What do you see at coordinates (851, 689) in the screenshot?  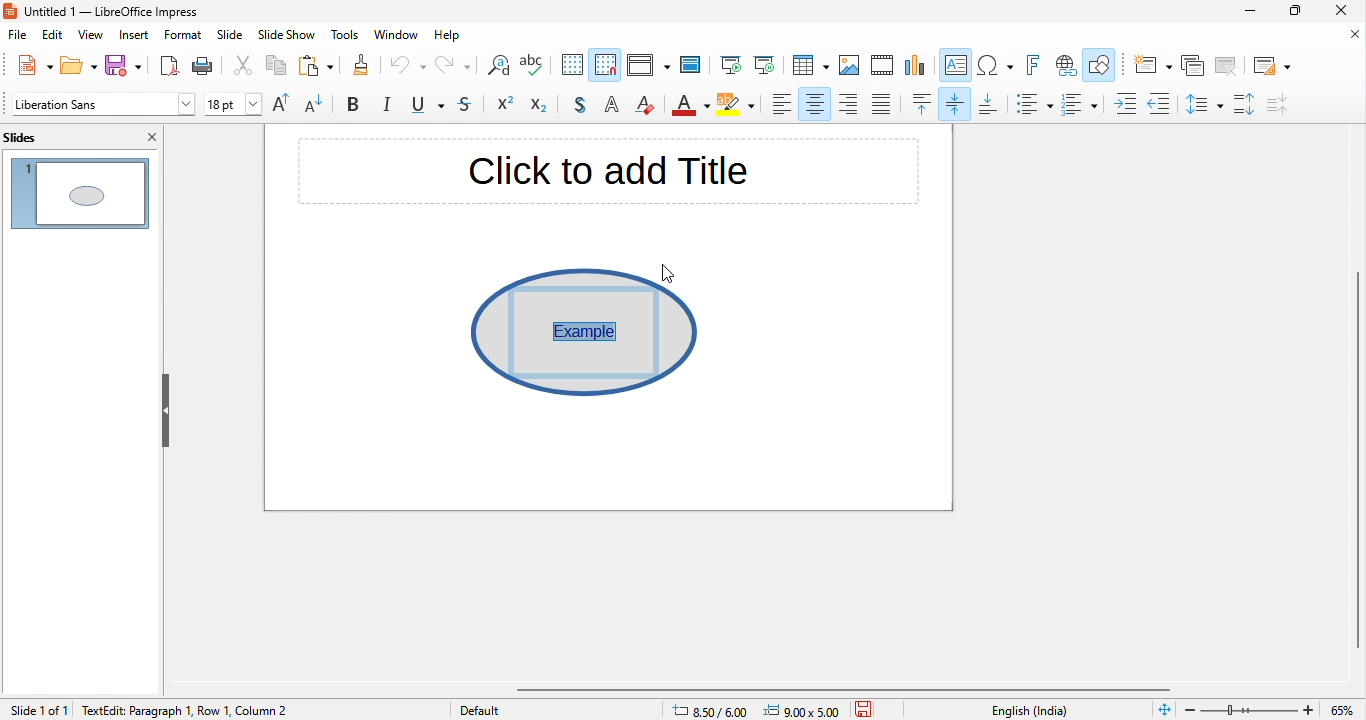 I see `horizontal scroll bar` at bounding box center [851, 689].